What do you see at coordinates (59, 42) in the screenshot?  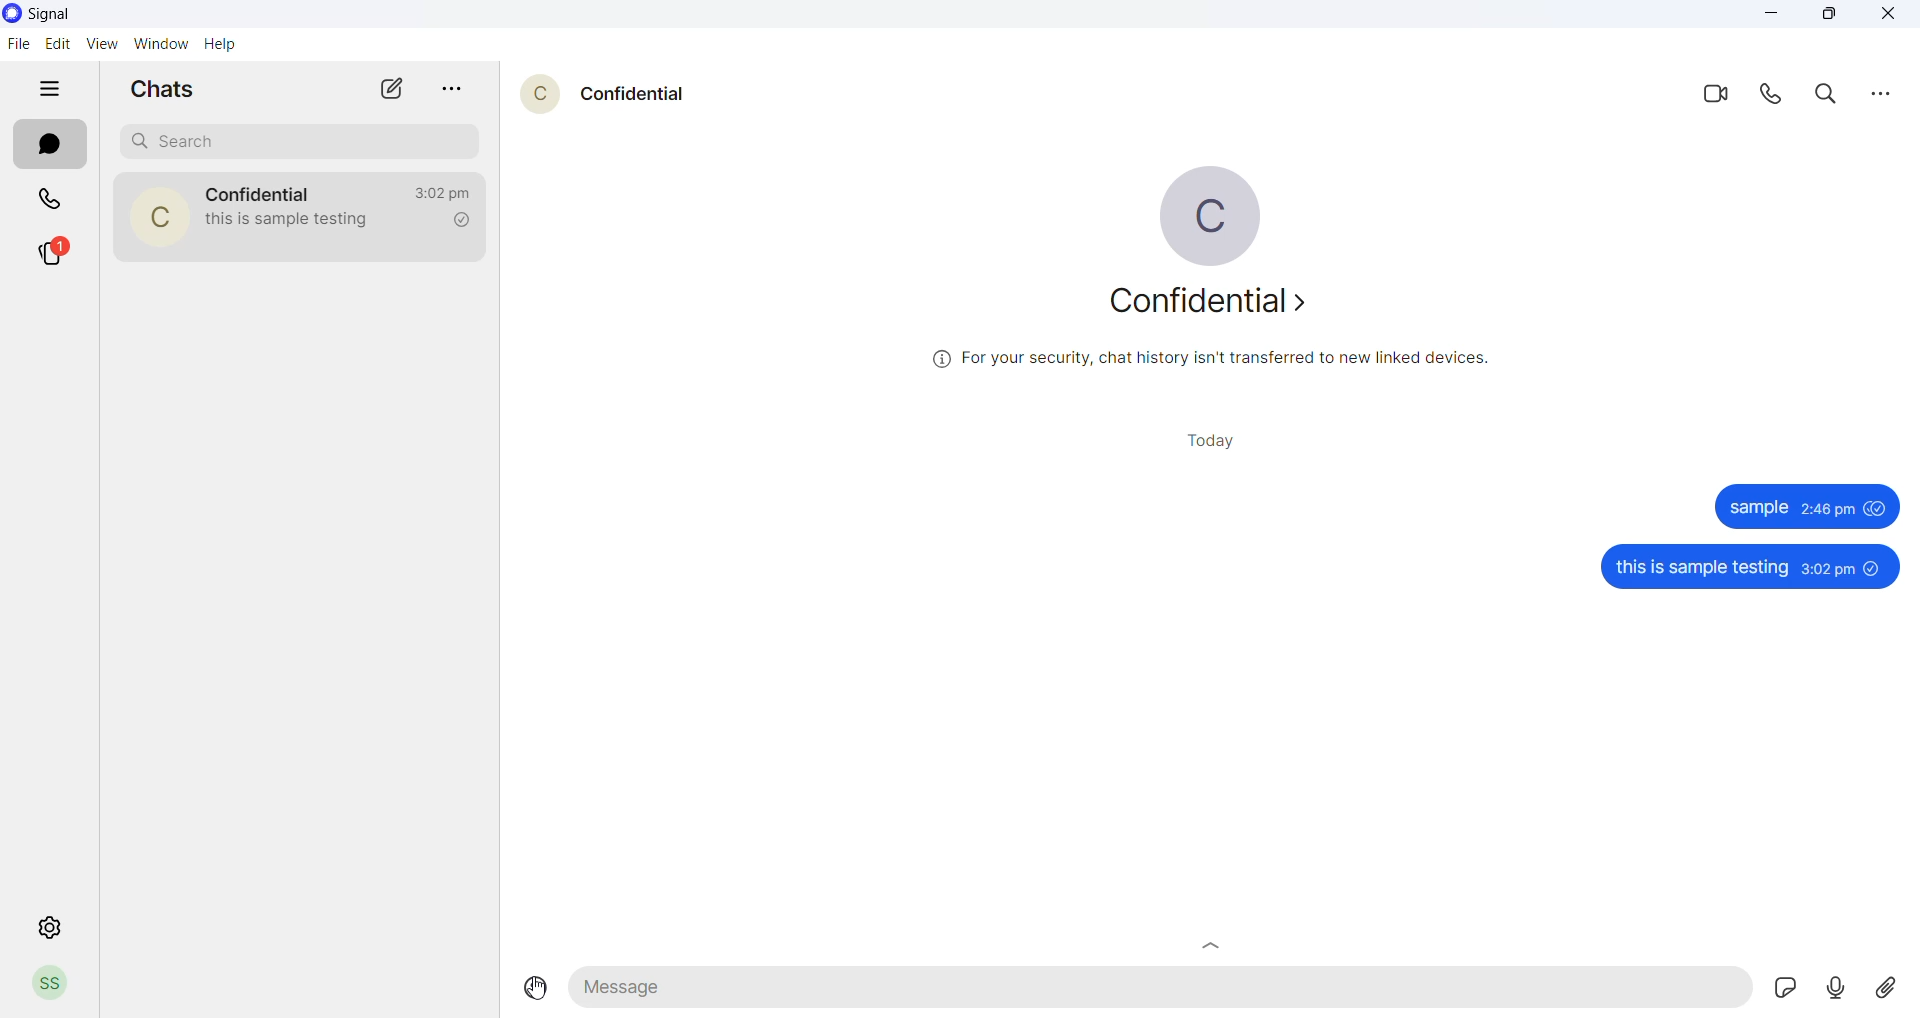 I see `edit` at bounding box center [59, 42].